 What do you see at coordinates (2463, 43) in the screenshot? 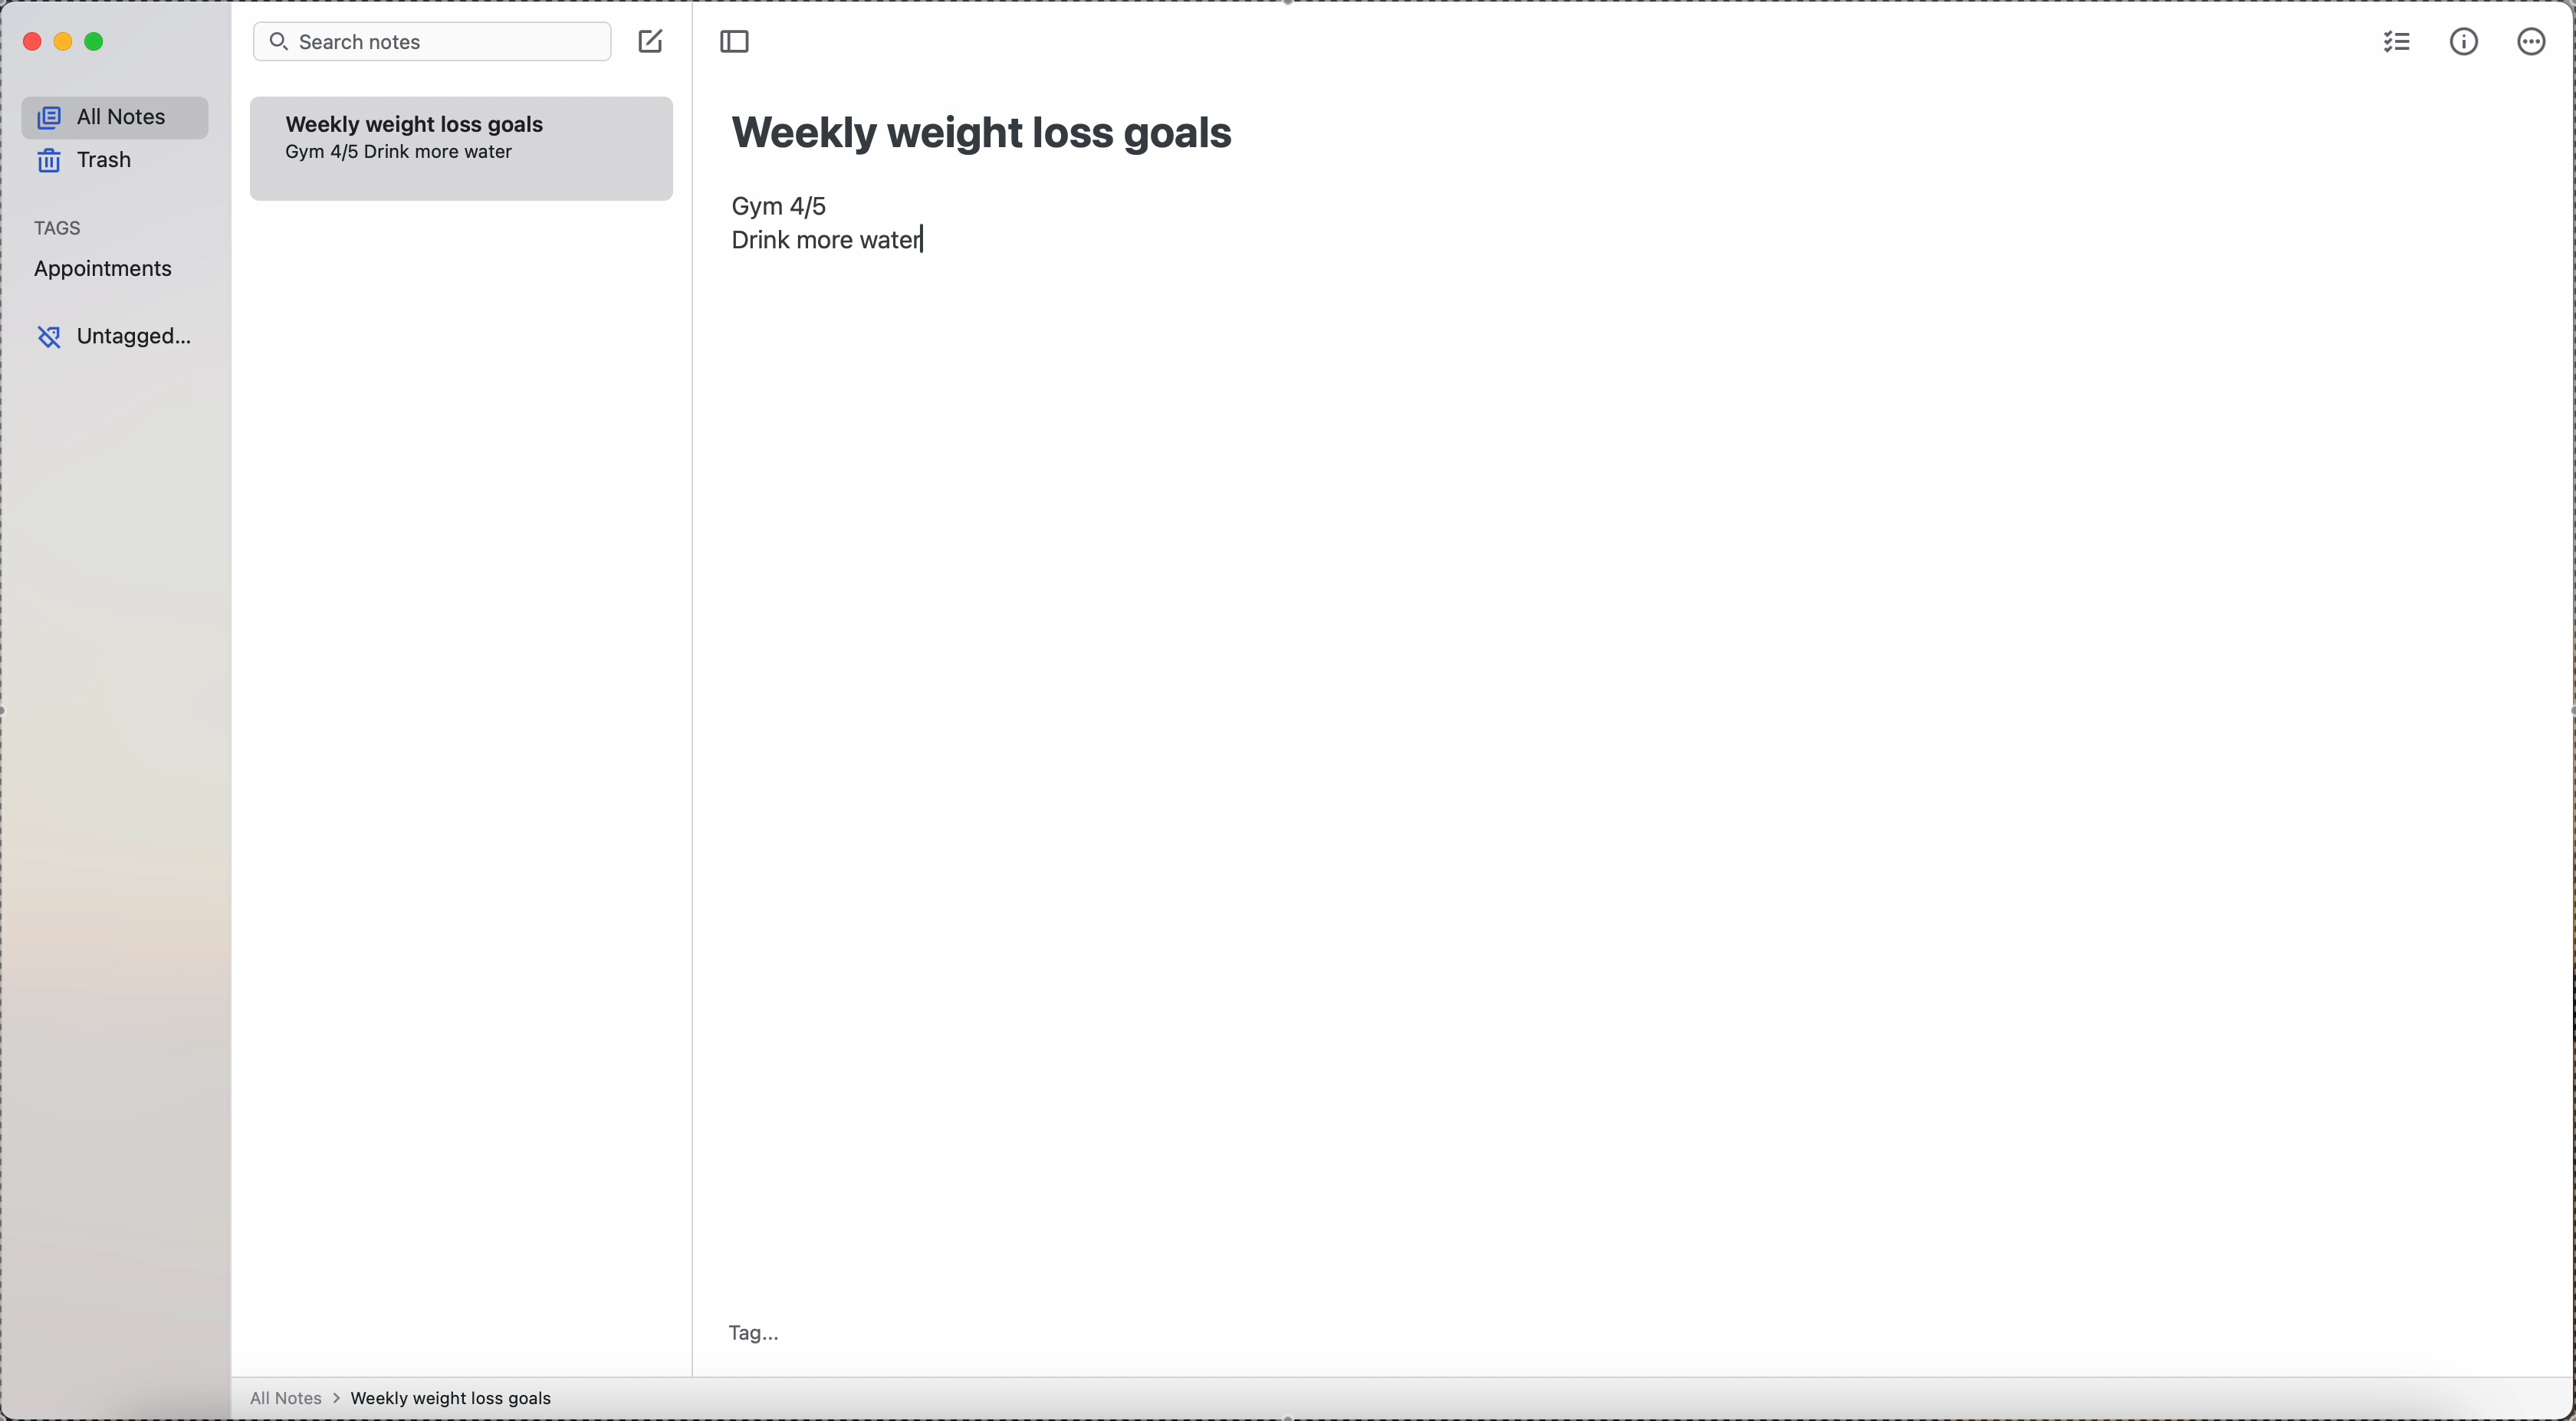
I see `metrics` at bounding box center [2463, 43].